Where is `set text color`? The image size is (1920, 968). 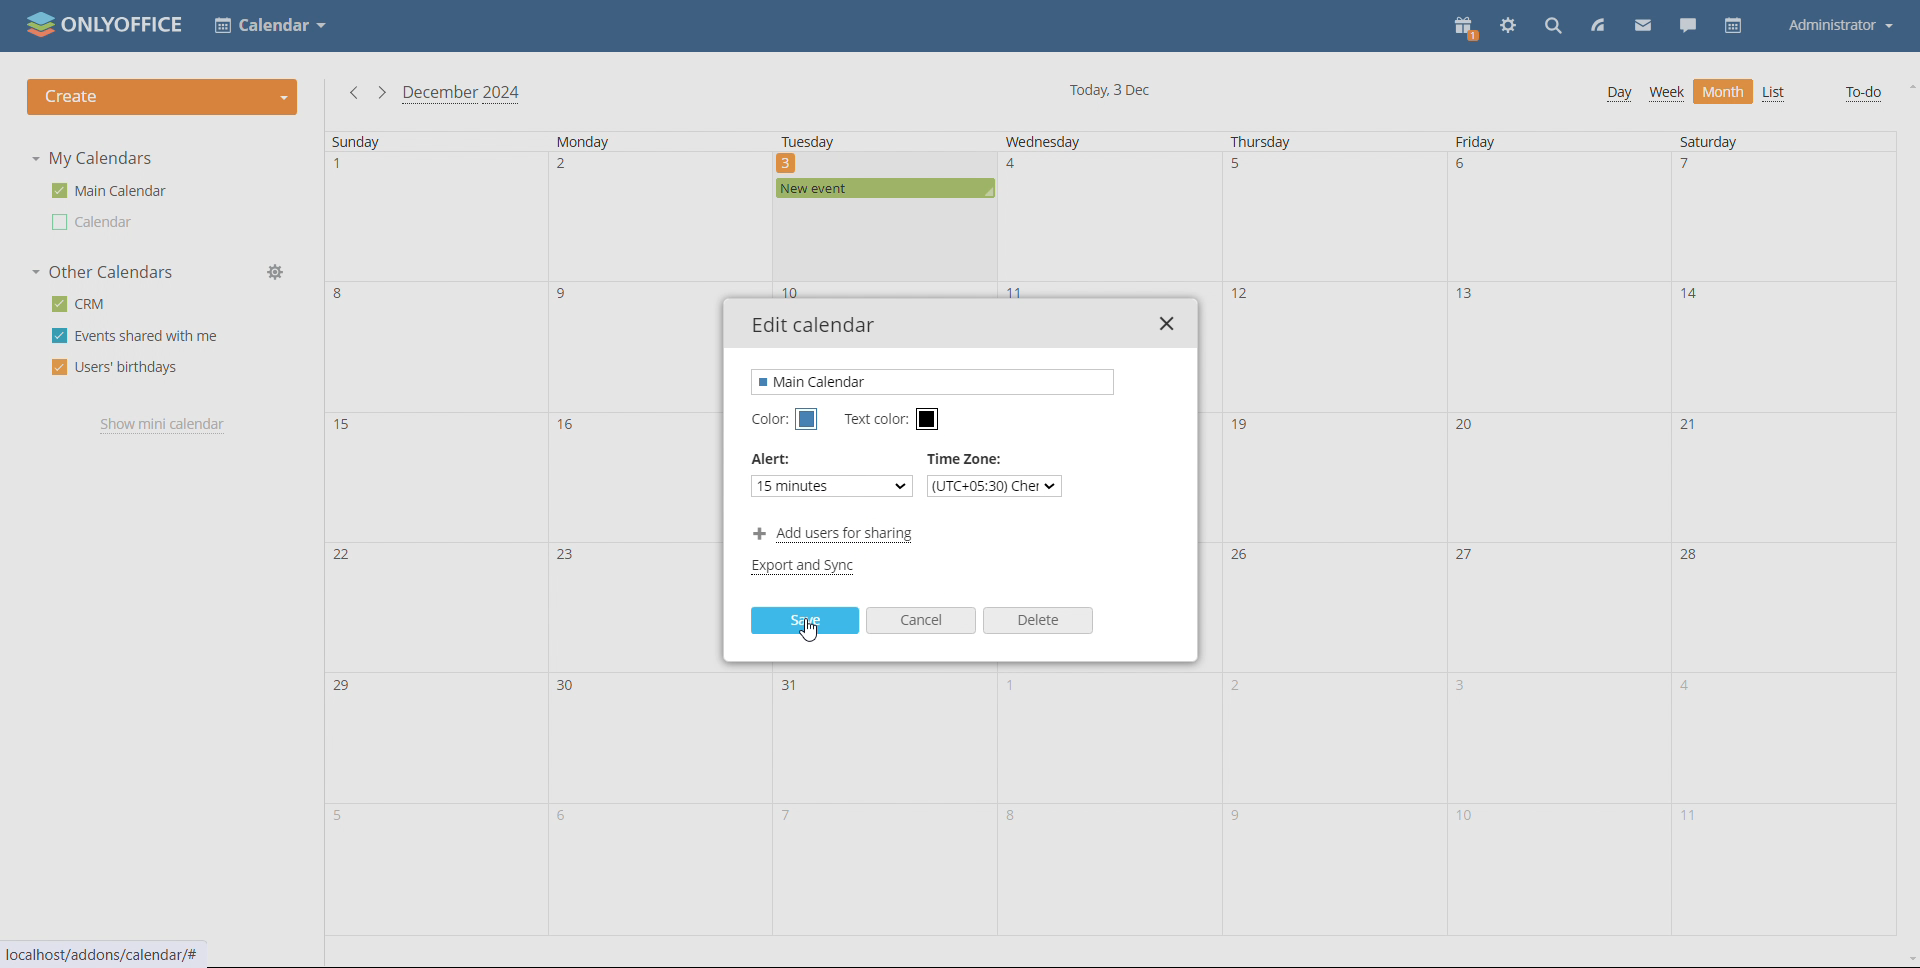 set text color is located at coordinates (928, 420).